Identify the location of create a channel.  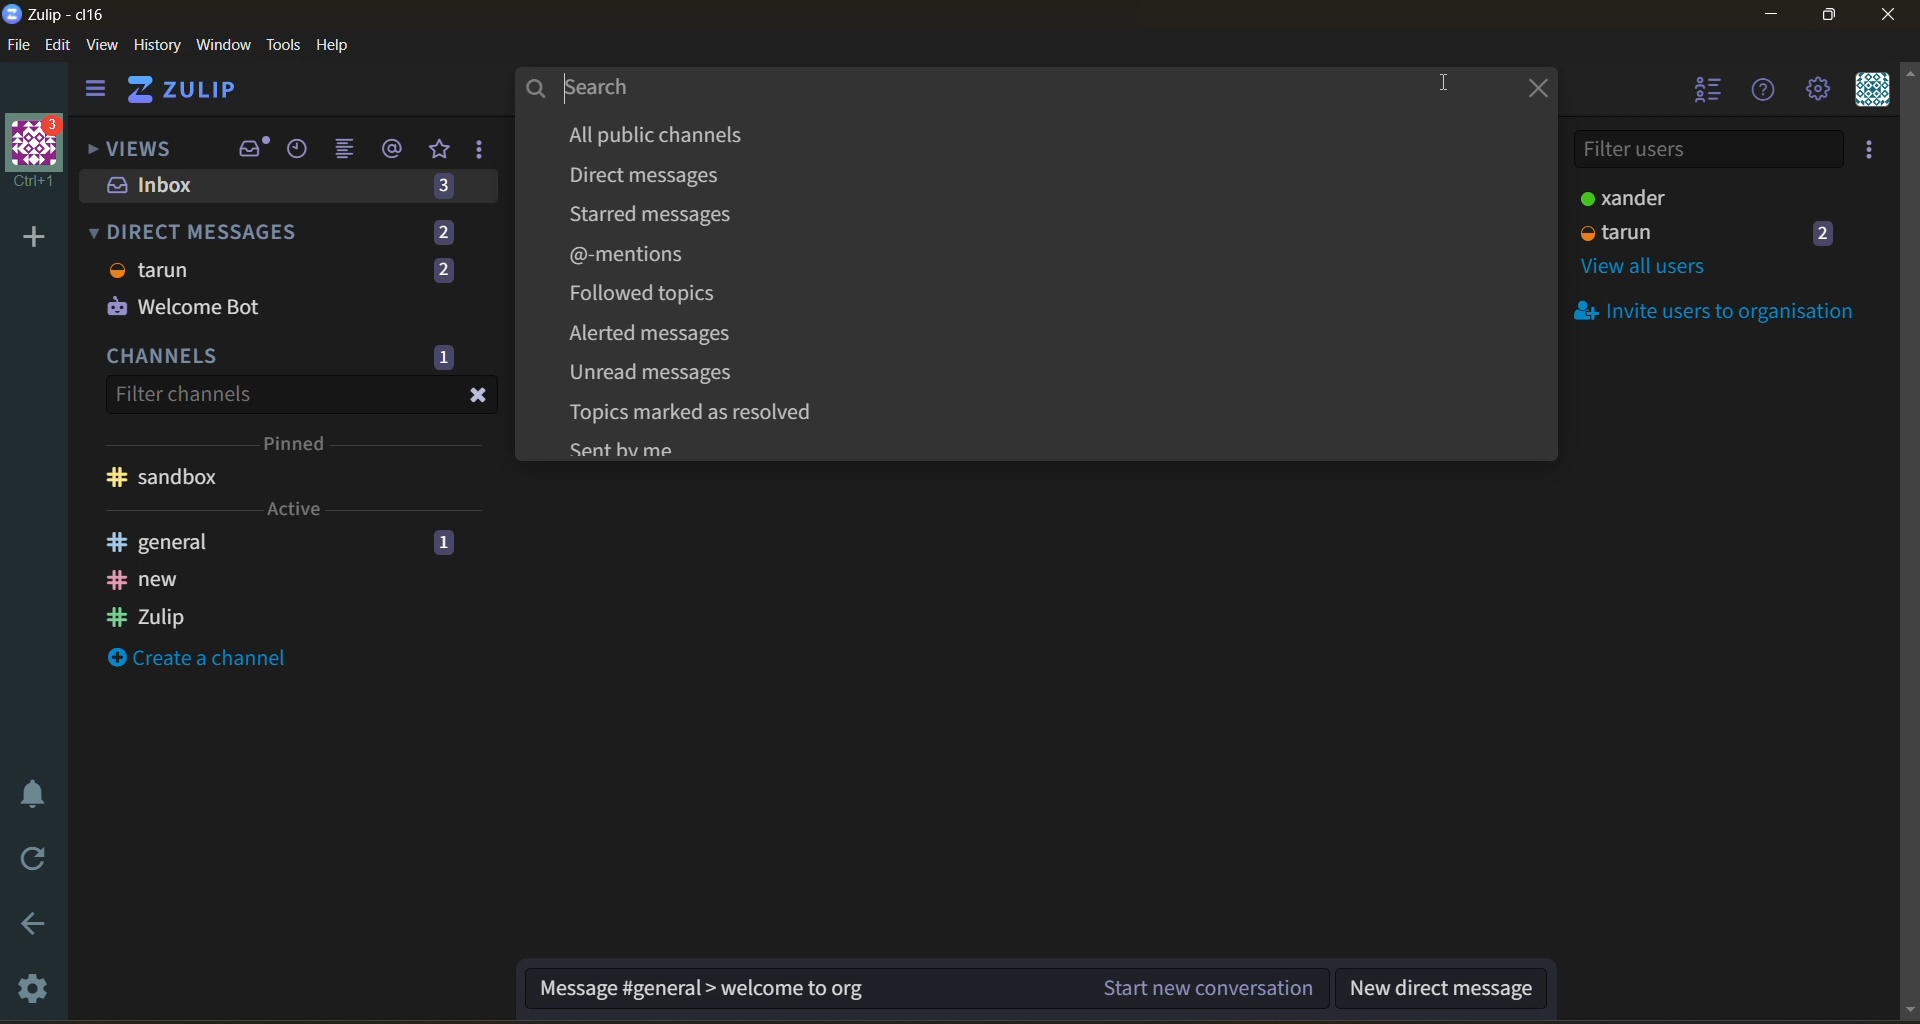
(196, 657).